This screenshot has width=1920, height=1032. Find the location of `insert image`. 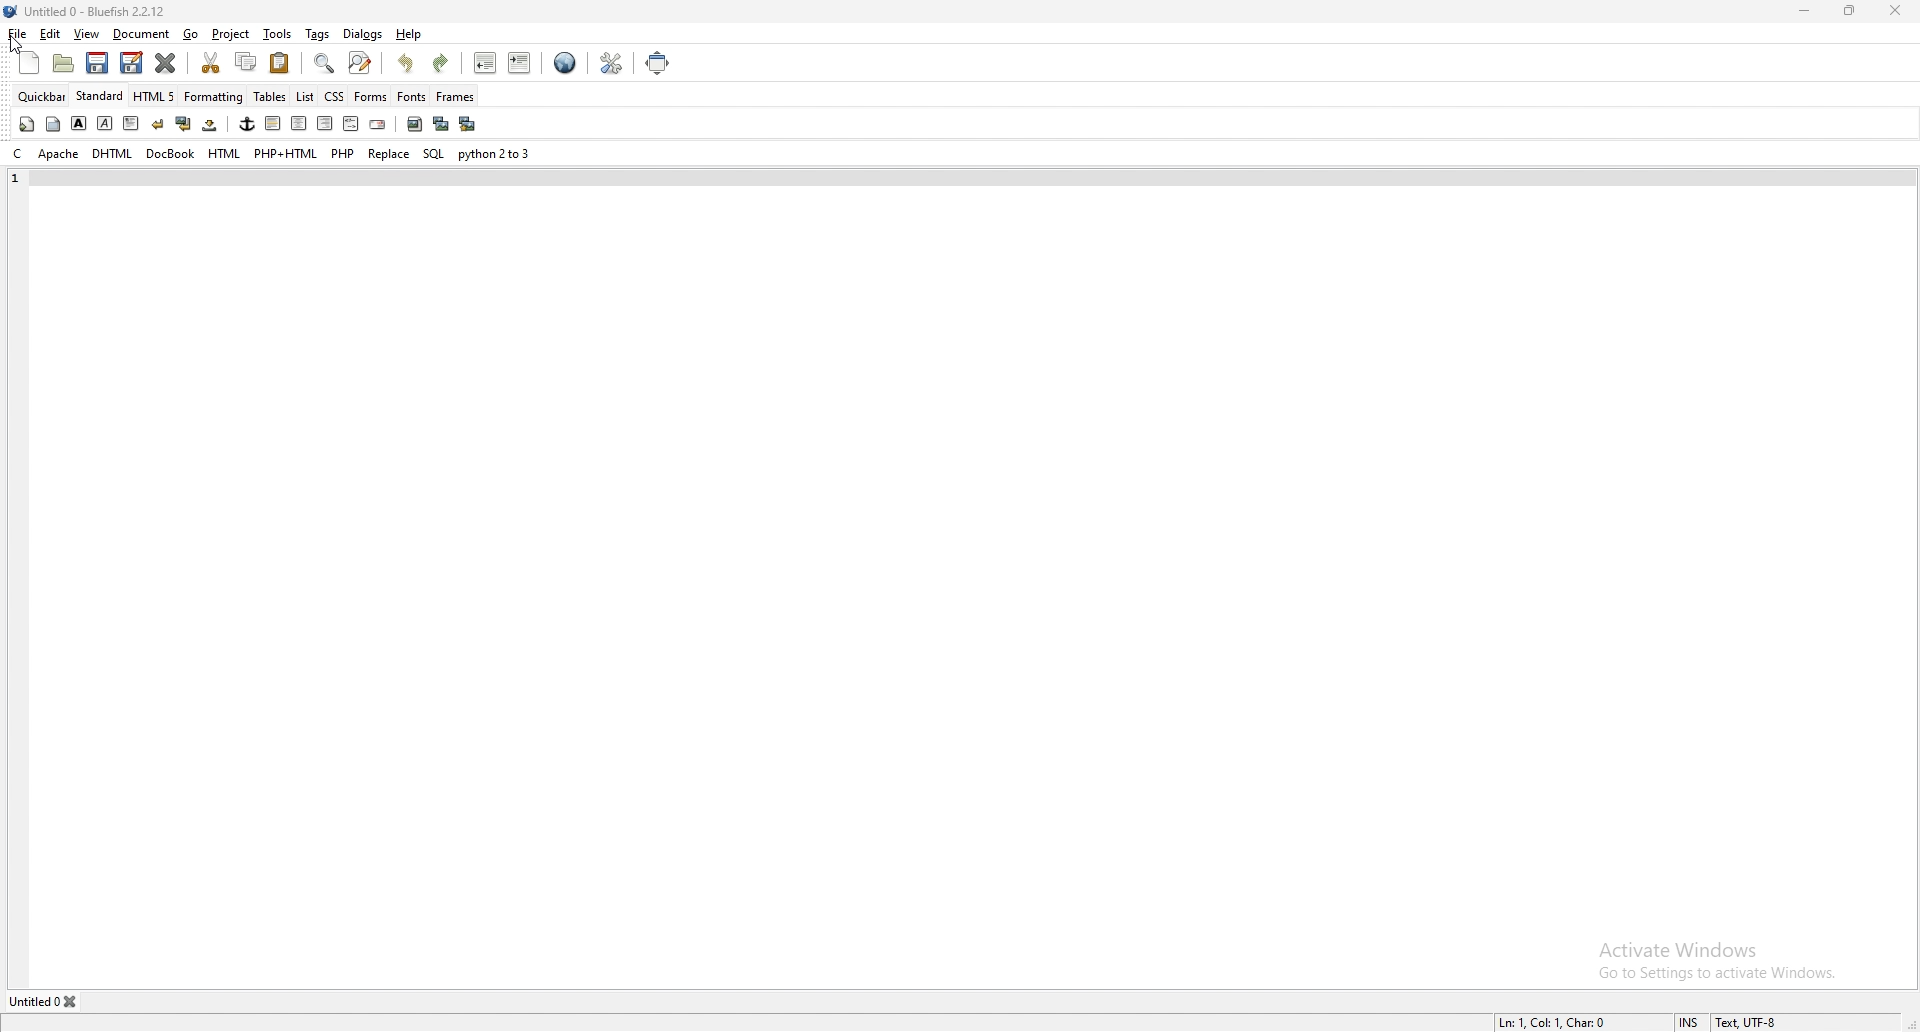

insert image is located at coordinates (415, 124).